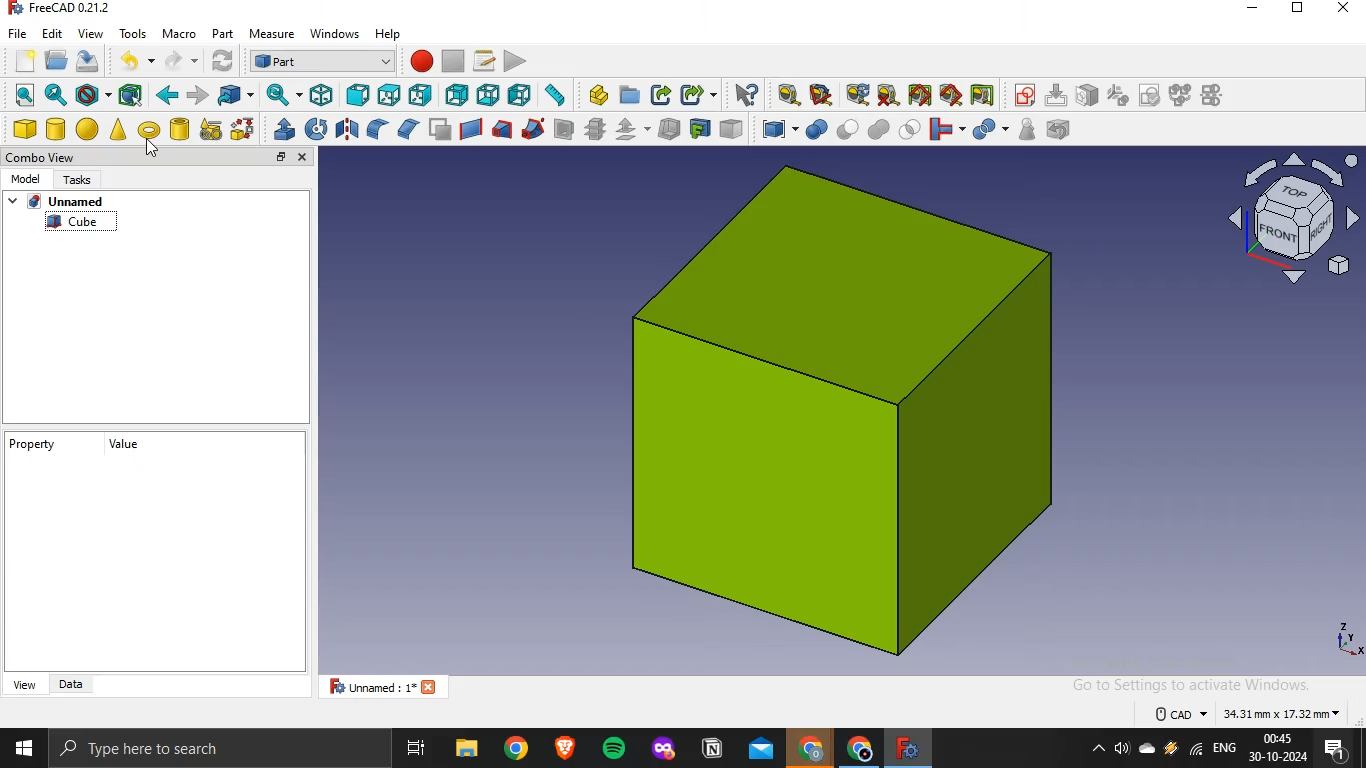  What do you see at coordinates (809, 748) in the screenshot?
I see `google crome` at bounding box center [809, 748].